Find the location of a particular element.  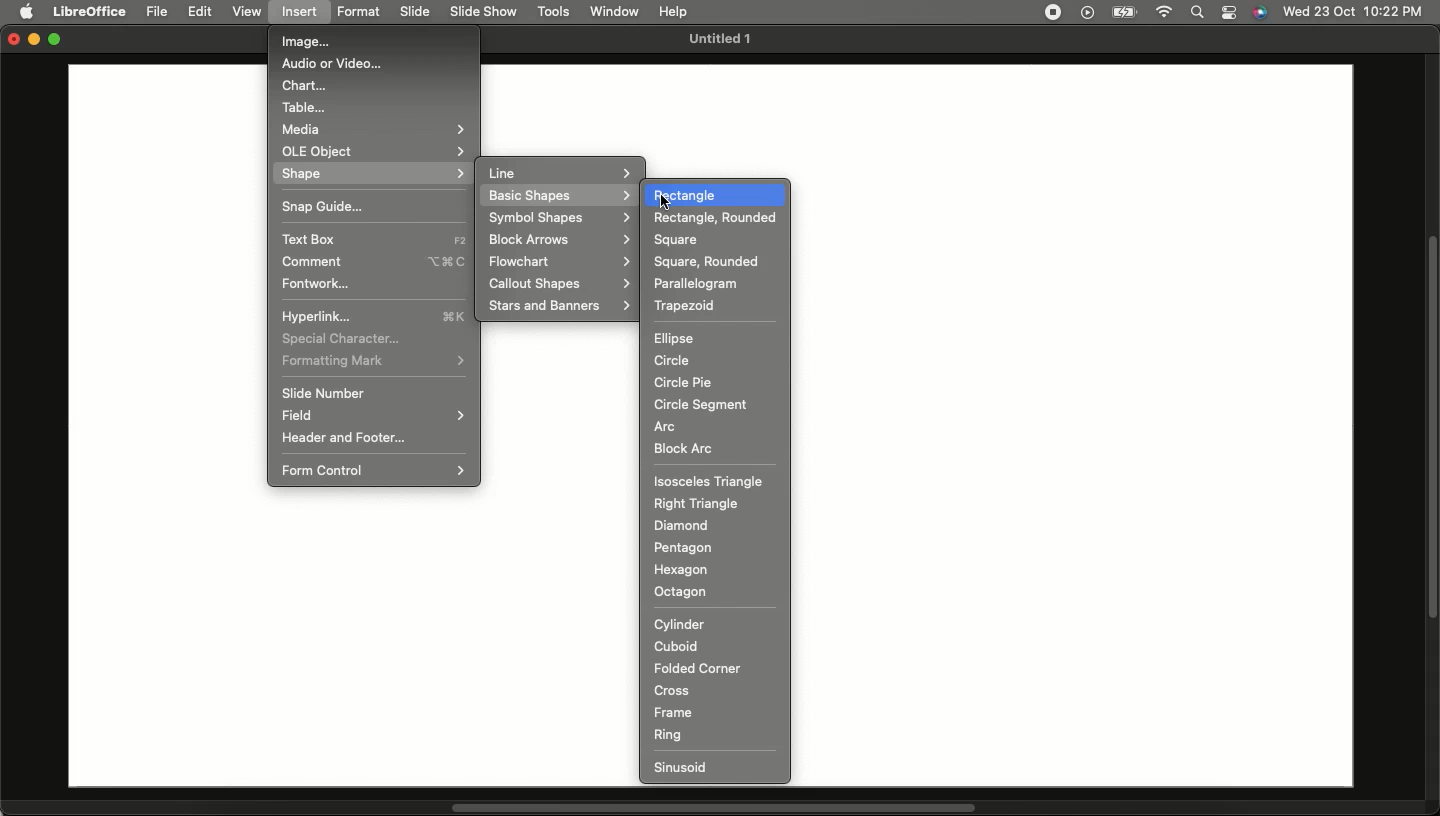

Pentagon is located at coordinates (682, 548).